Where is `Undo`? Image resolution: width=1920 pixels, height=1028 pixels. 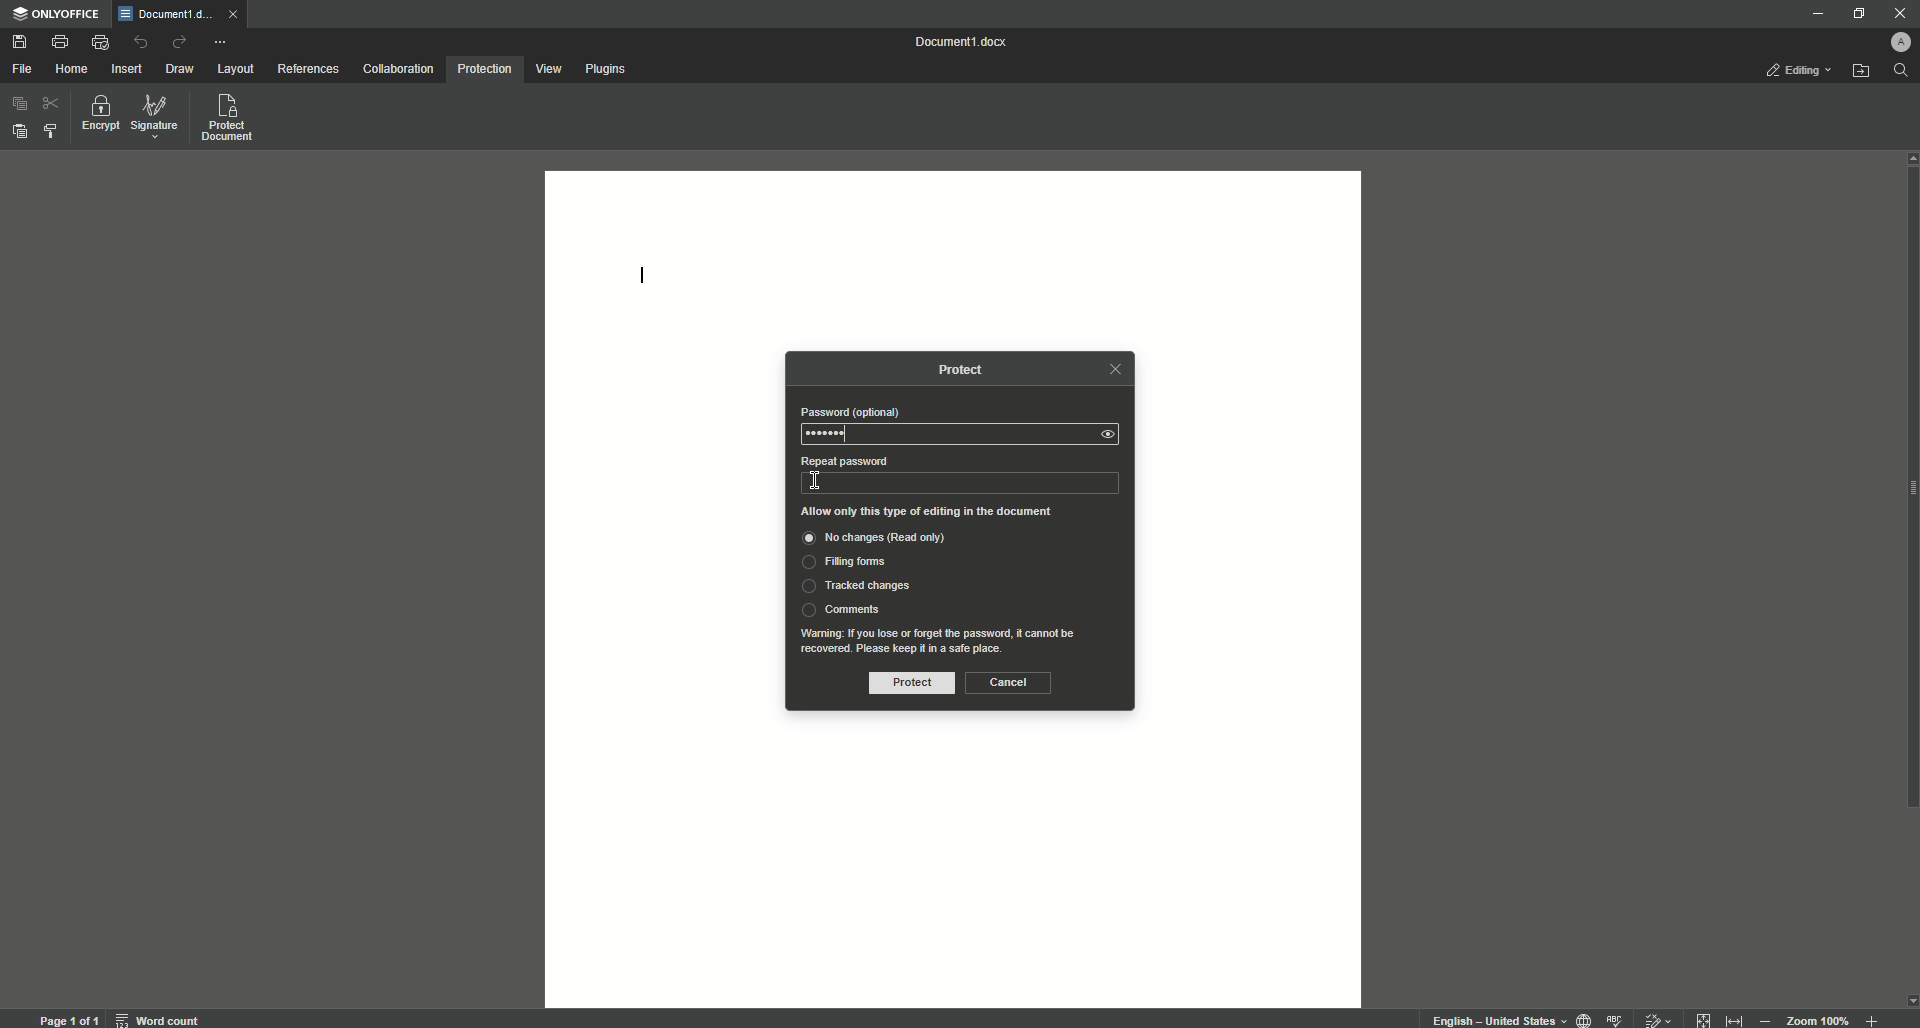
Undo is located at coordinates (141, 43).